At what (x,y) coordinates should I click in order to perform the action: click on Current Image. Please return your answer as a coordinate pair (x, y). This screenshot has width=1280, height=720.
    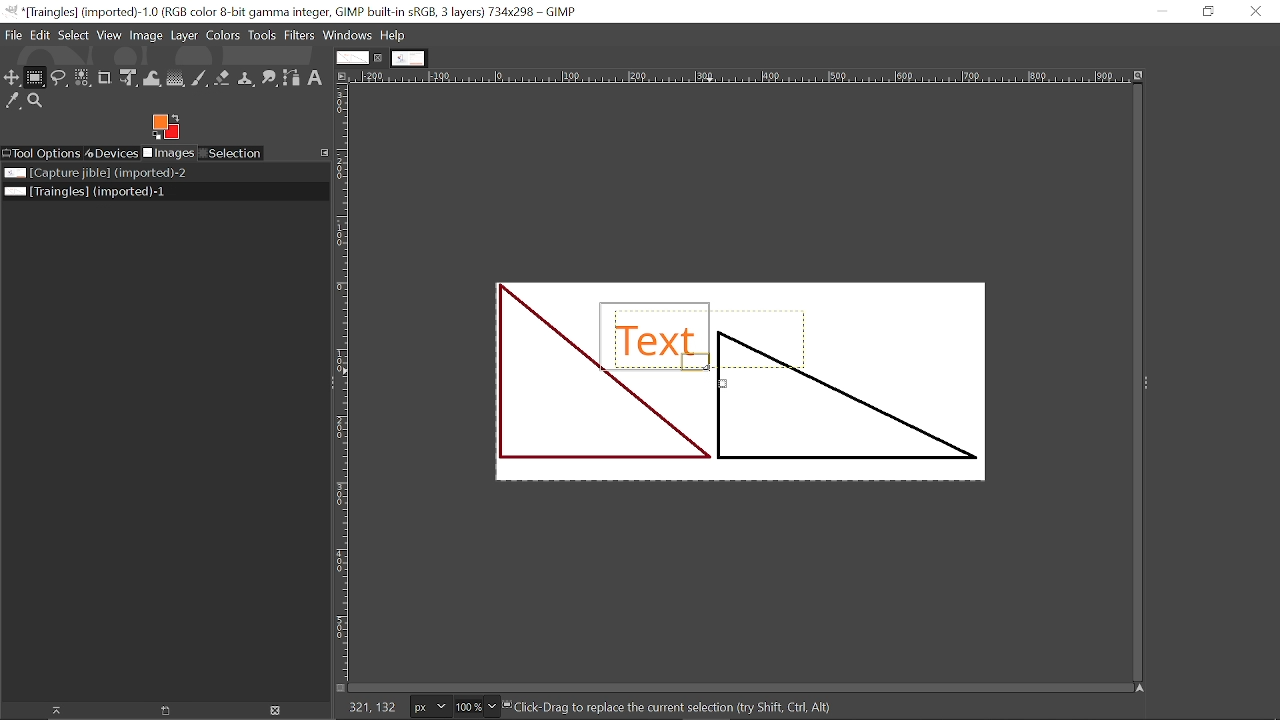
    Looking at the image, I should click on (749, 376).